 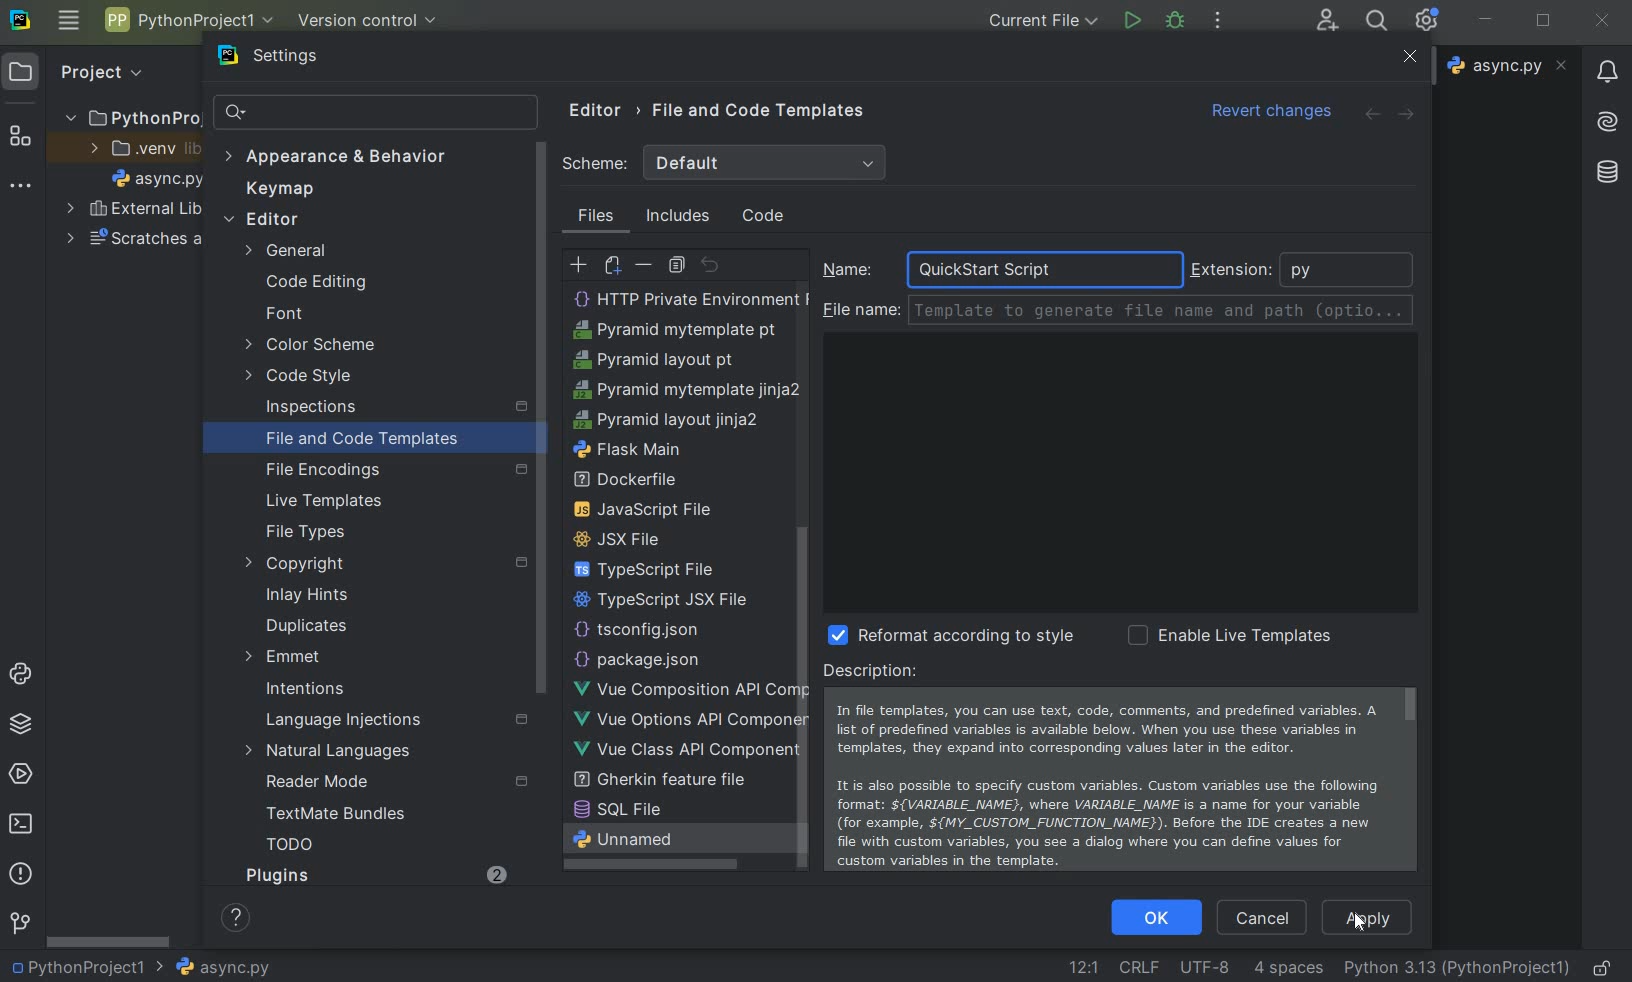 I want to click on editor, so click(x=258, y=218).